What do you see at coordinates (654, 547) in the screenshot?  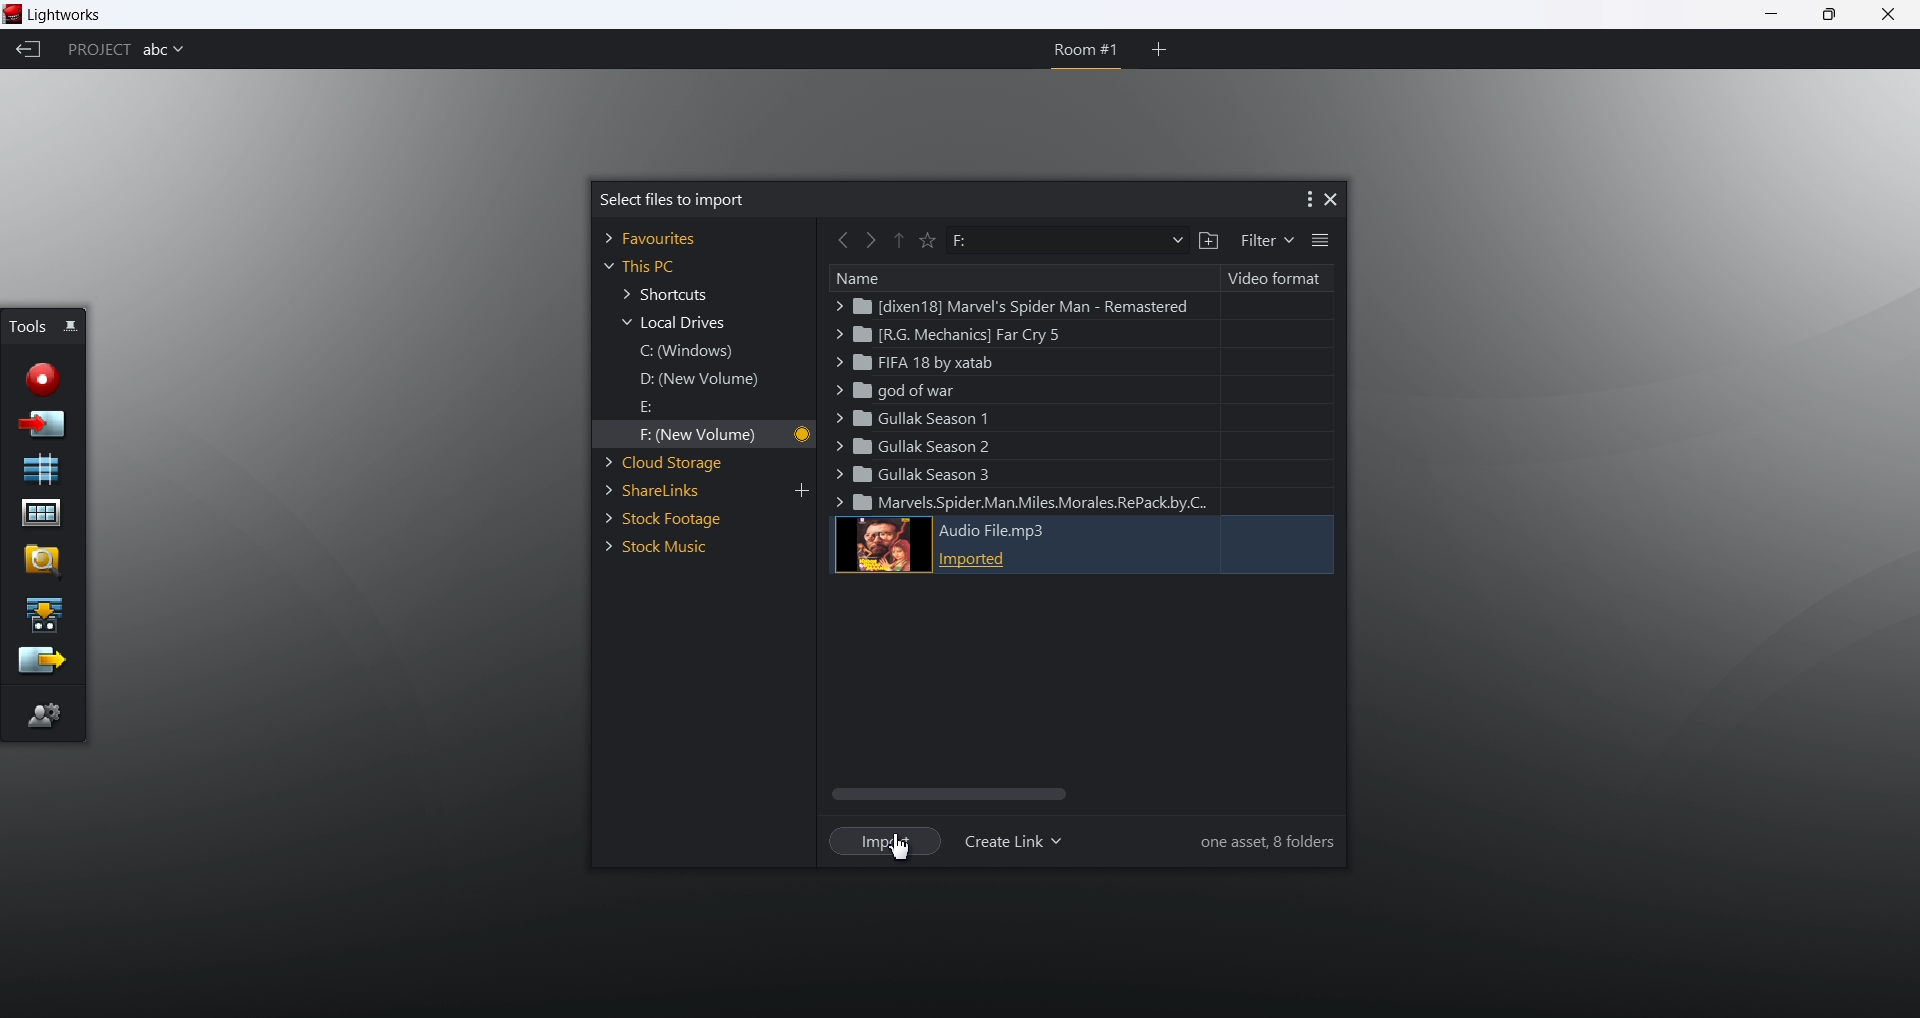 I see `stock music` at bounding box center [654, 547].